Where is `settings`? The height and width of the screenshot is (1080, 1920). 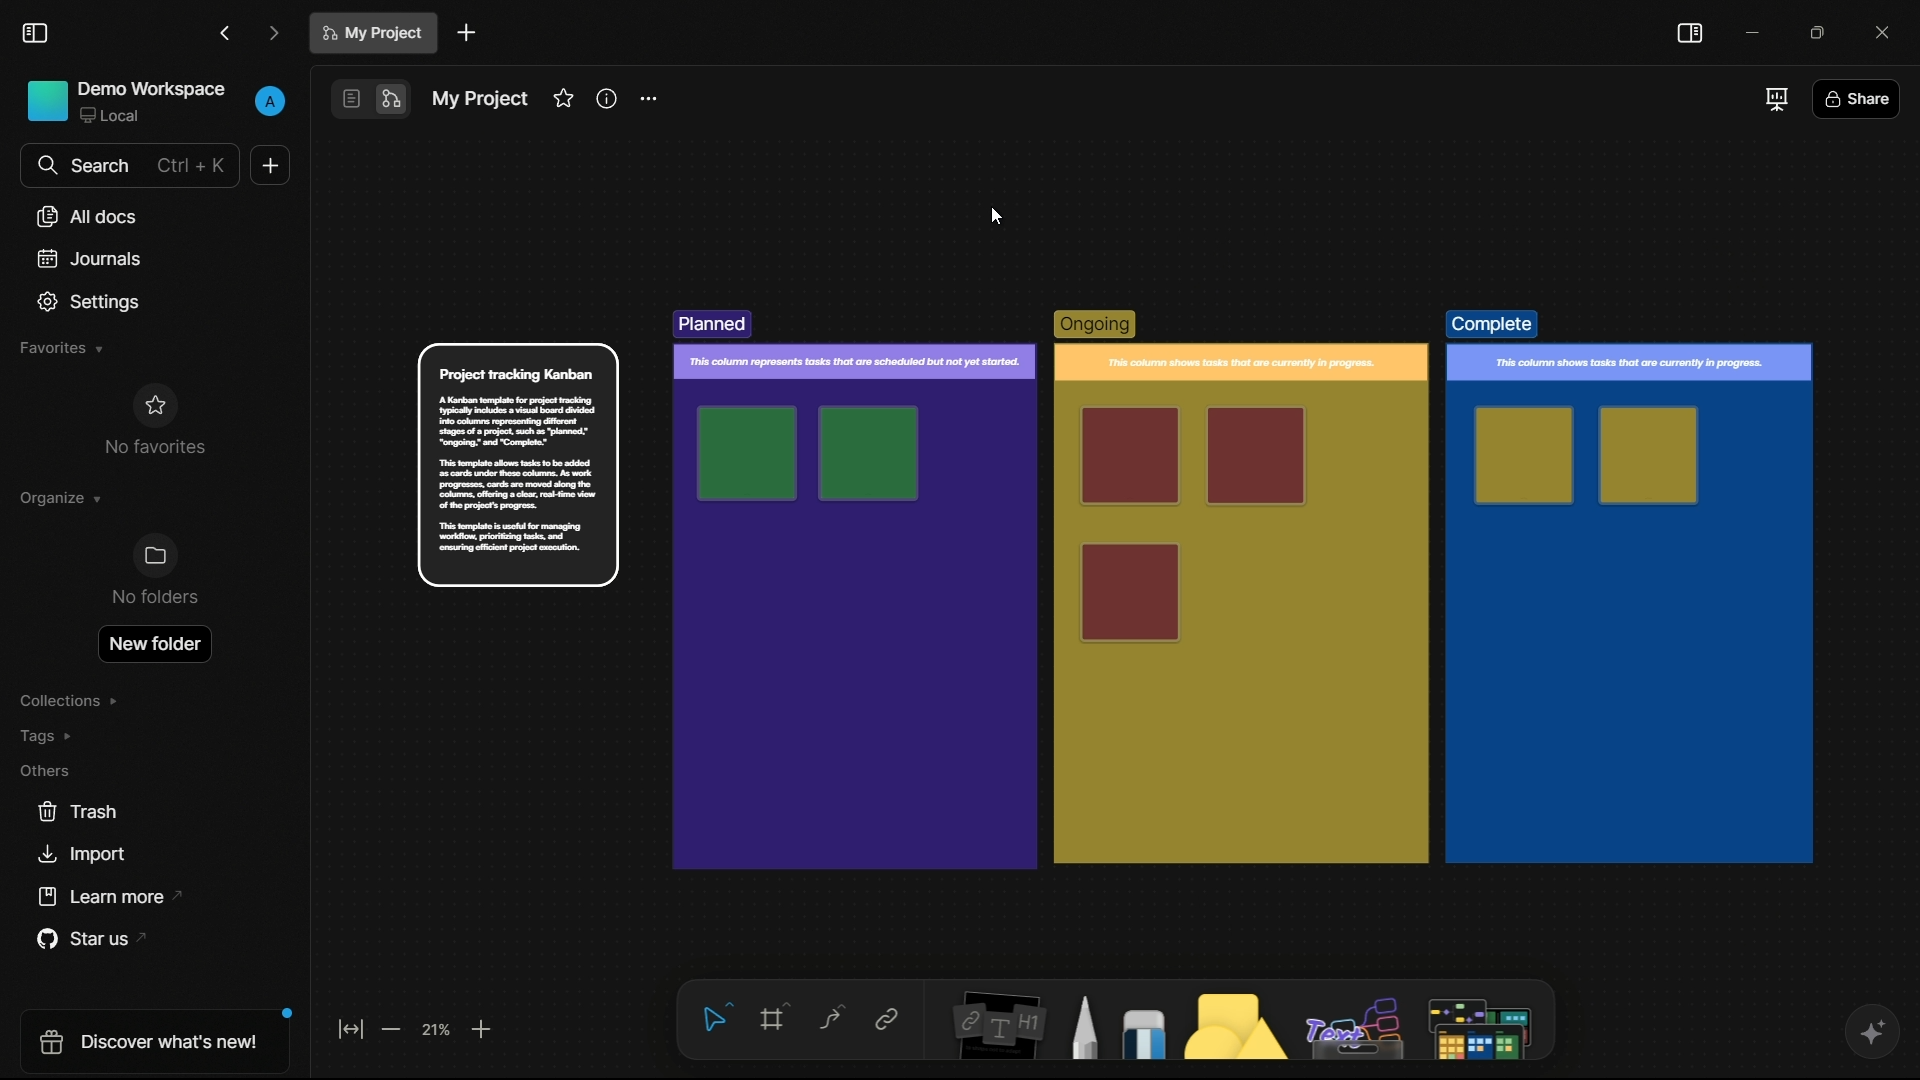
settings is located at coordinates (647, 100).